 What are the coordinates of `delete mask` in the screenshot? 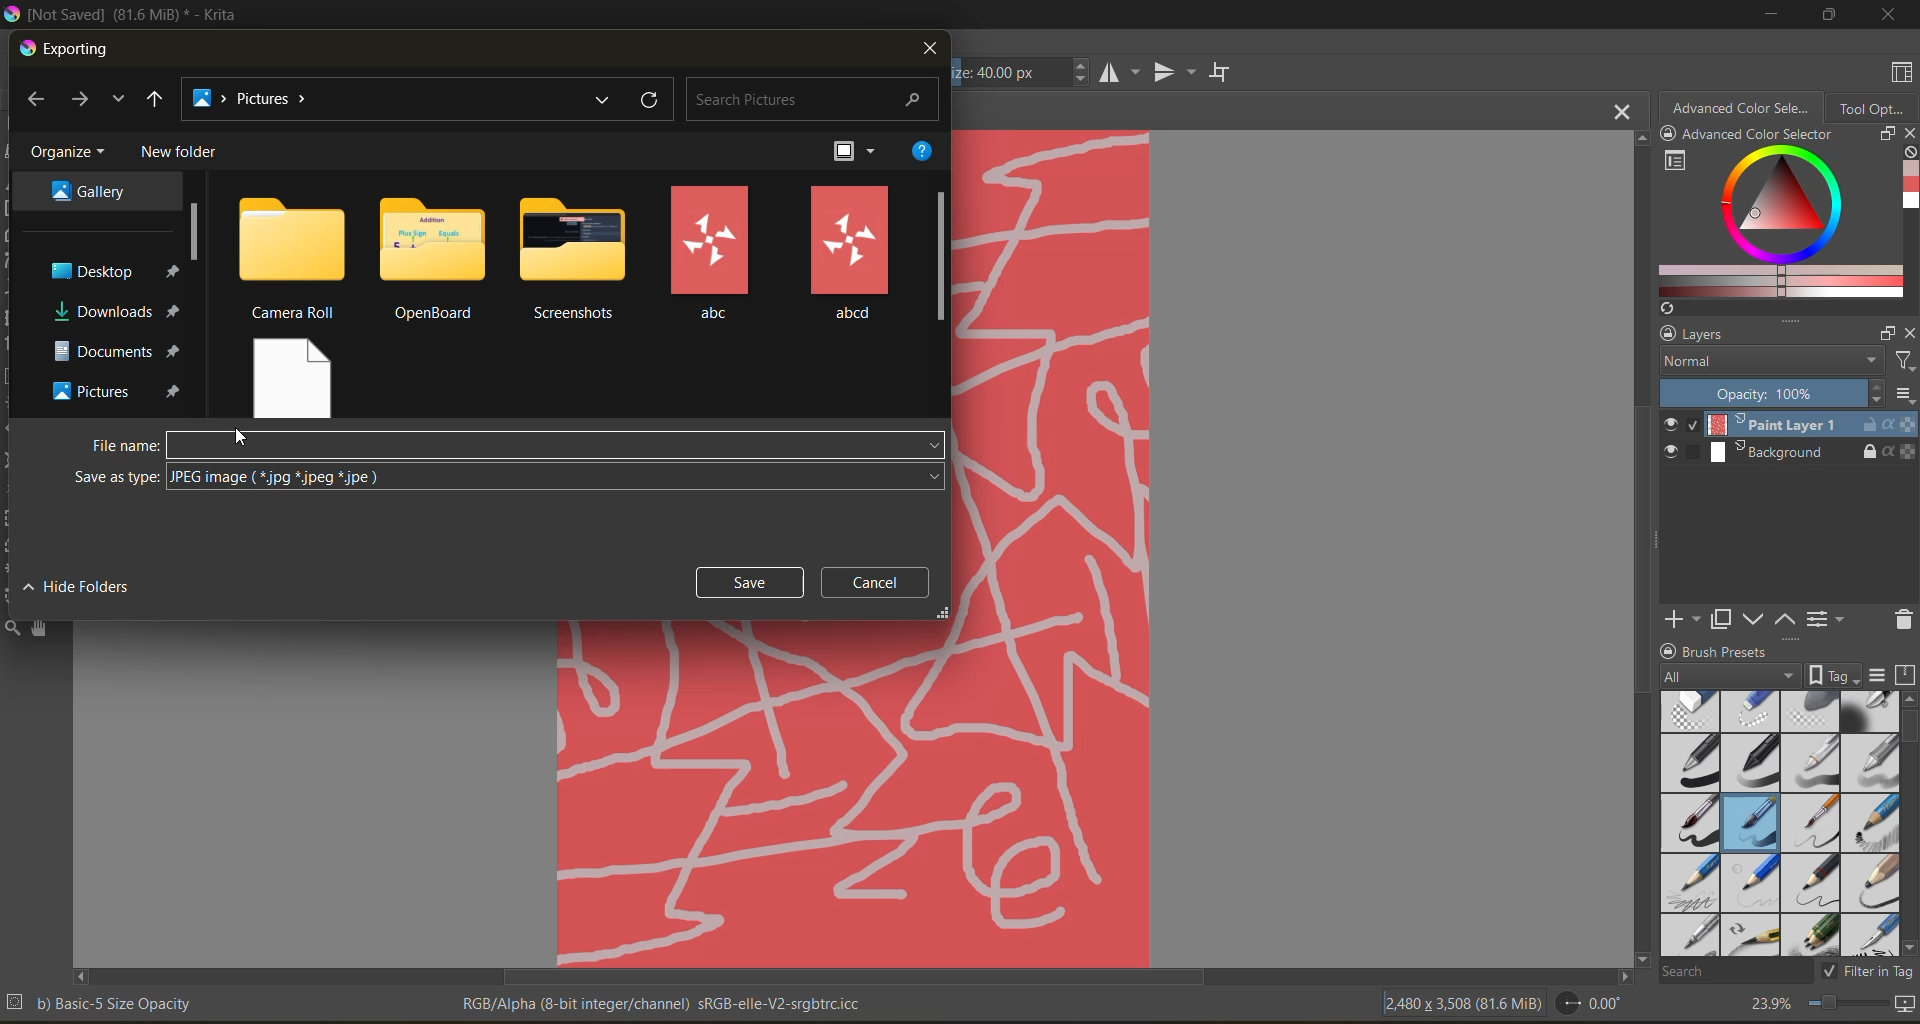 It's located at (1903, 623).